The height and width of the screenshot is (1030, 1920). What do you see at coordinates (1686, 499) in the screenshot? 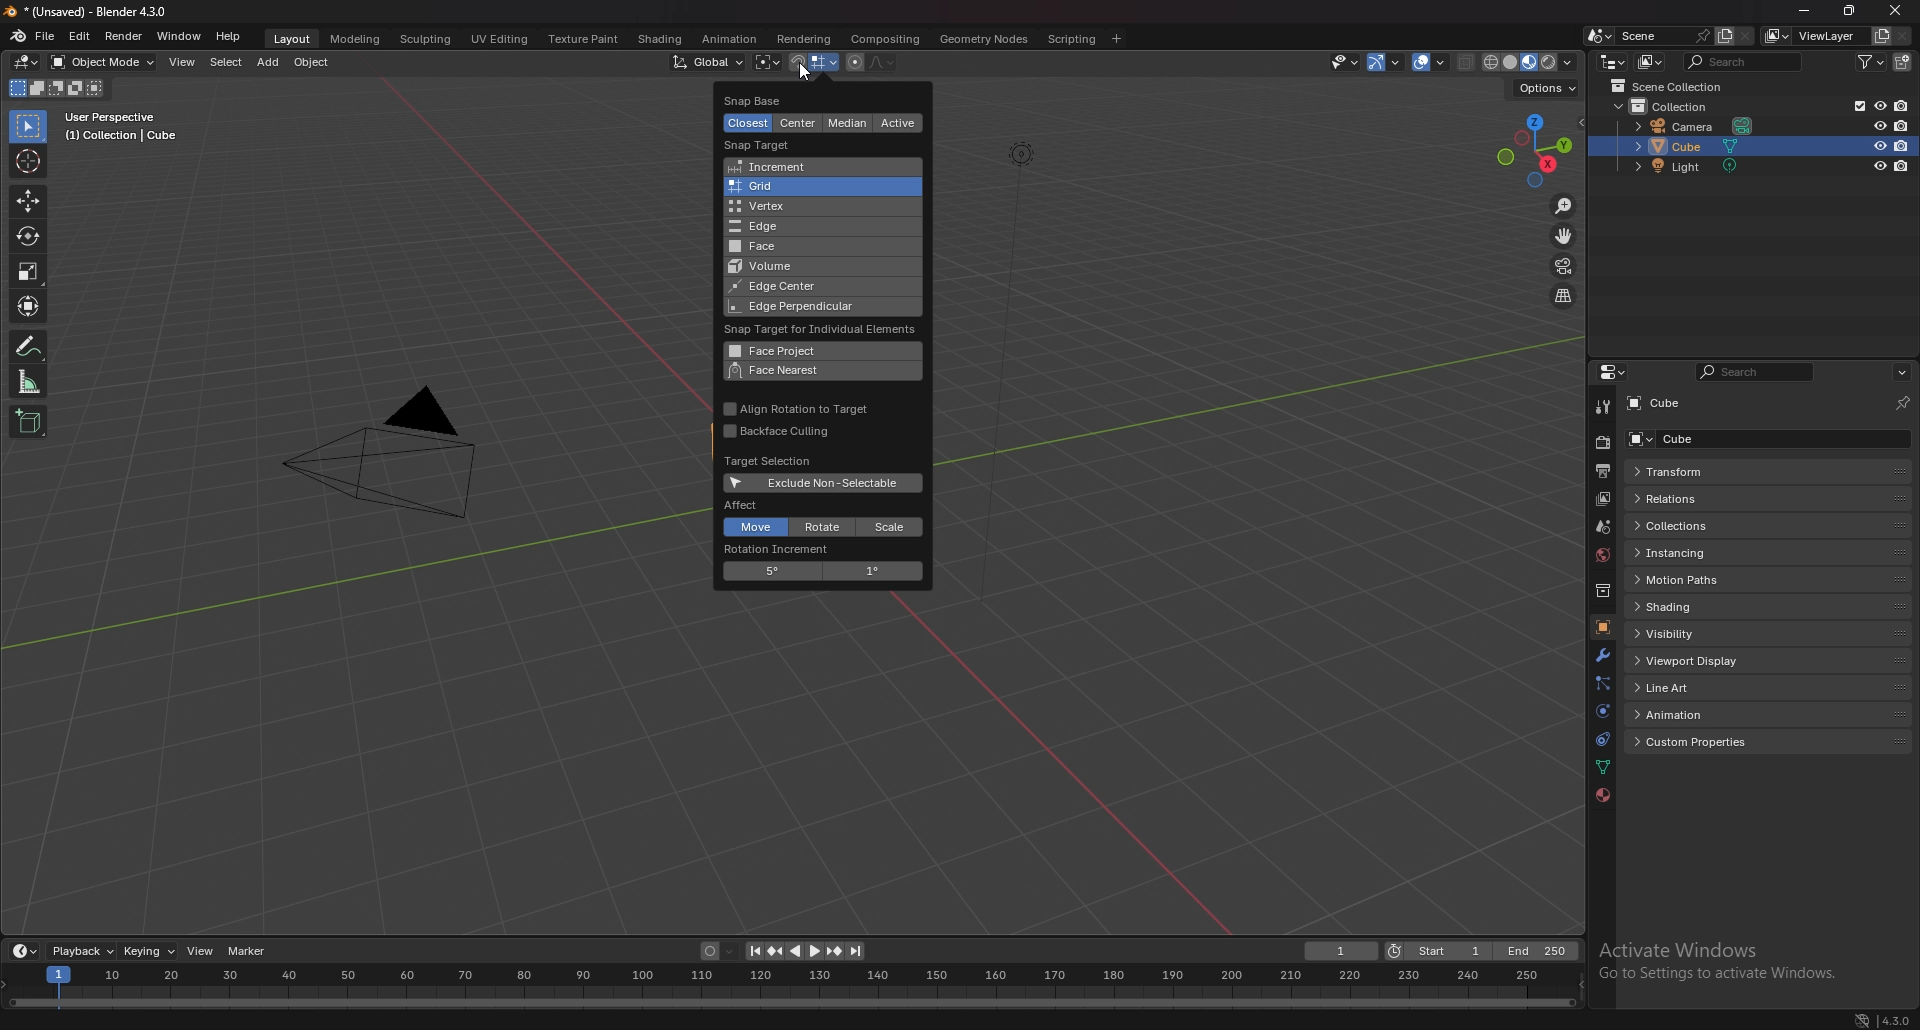
I see `relations` at bounding box center [1686, 499].